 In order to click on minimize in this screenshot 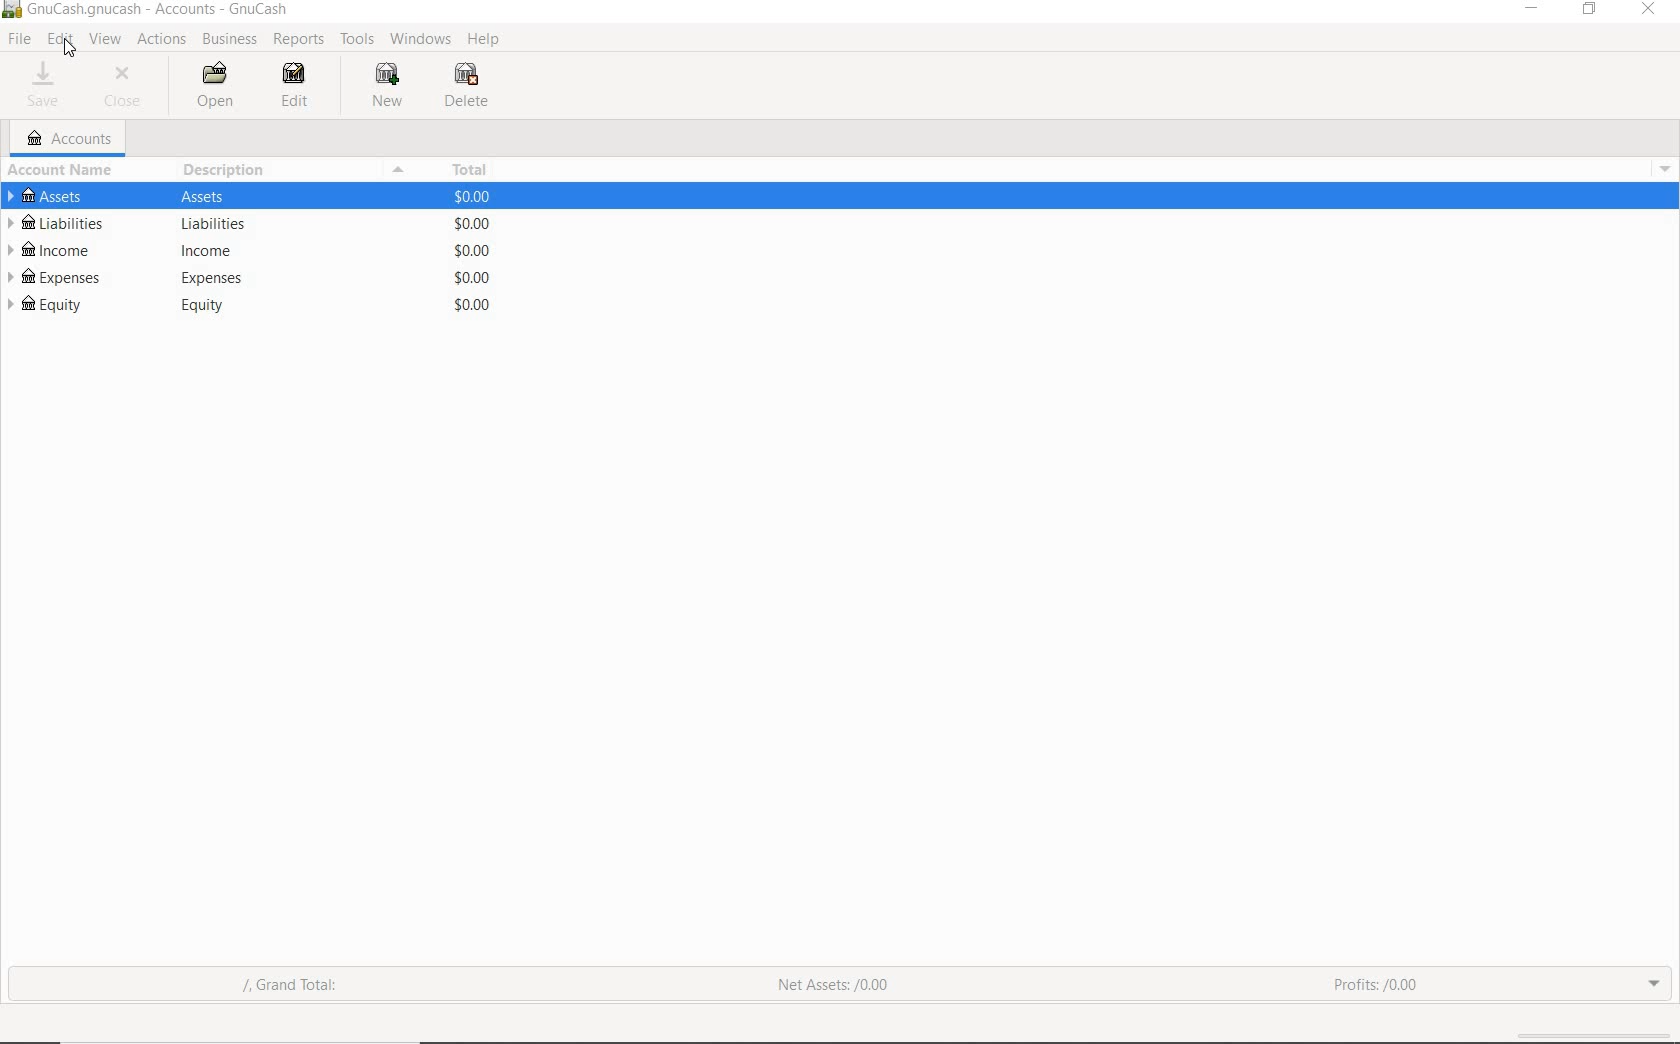, I will do `click(1529, 10)`.